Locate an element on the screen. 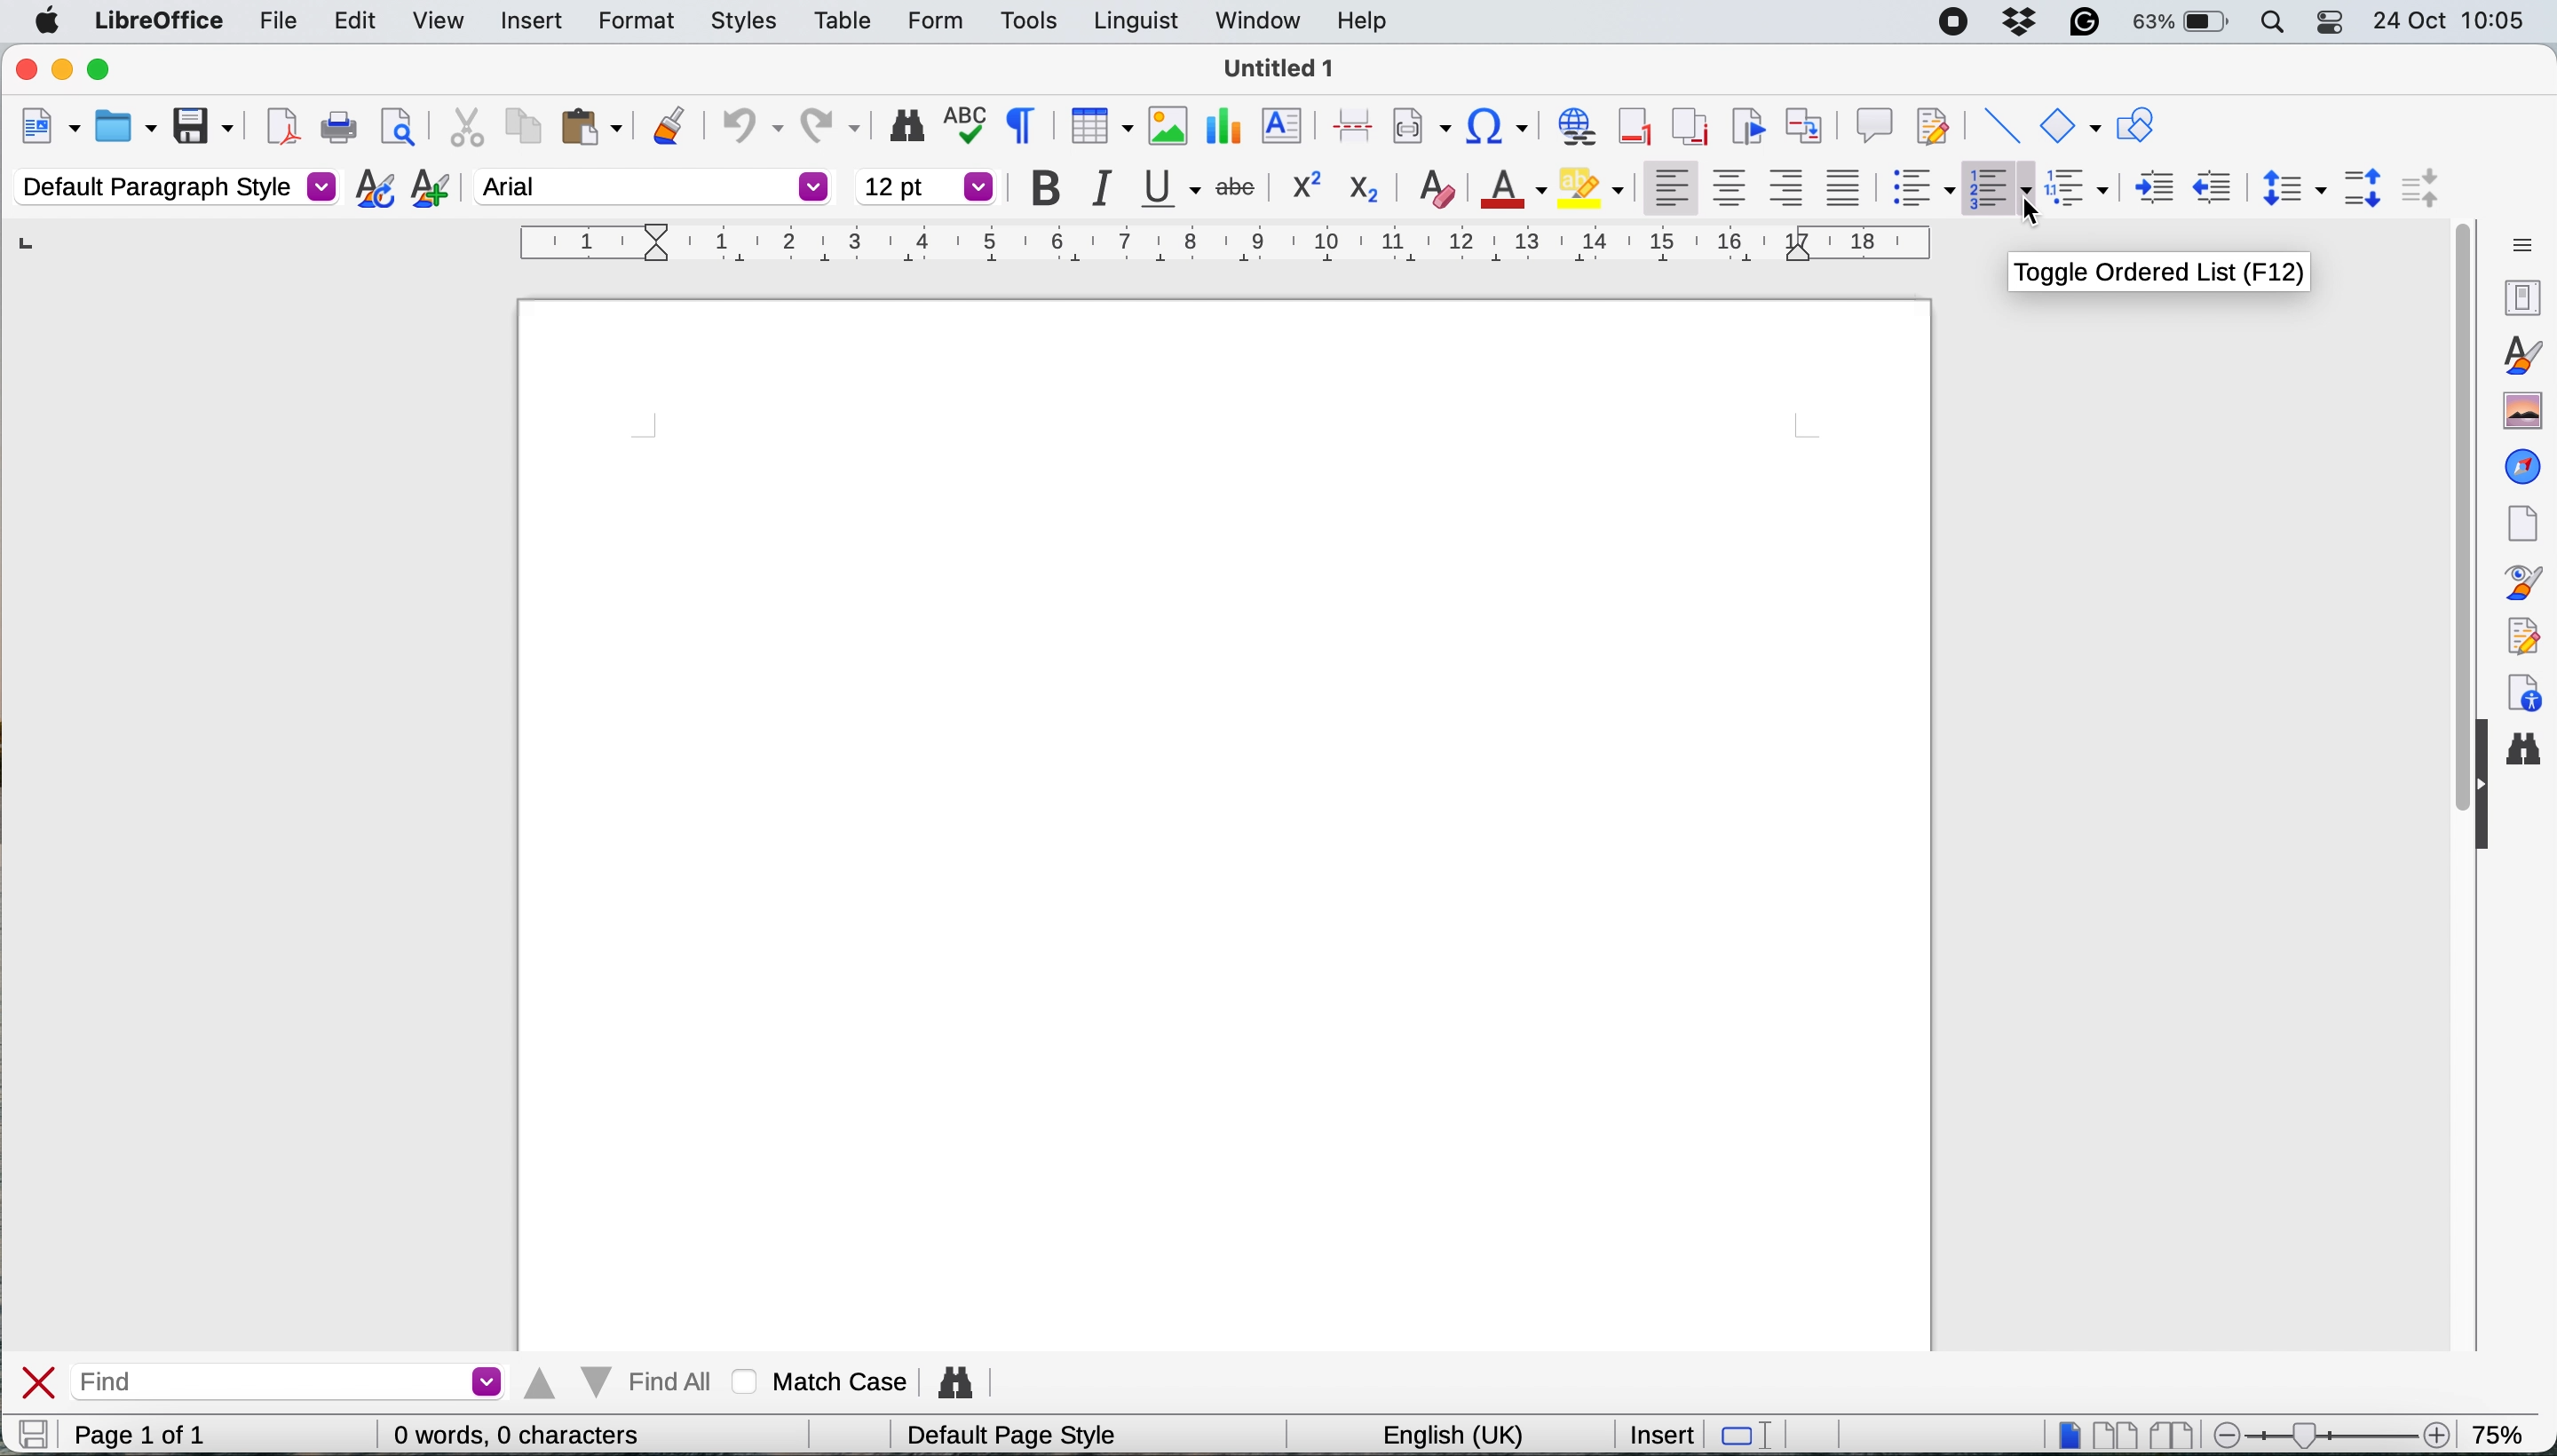 This screenshot has height=1456, width=2557. sidebar settings is located at coordinates (2518, 241).